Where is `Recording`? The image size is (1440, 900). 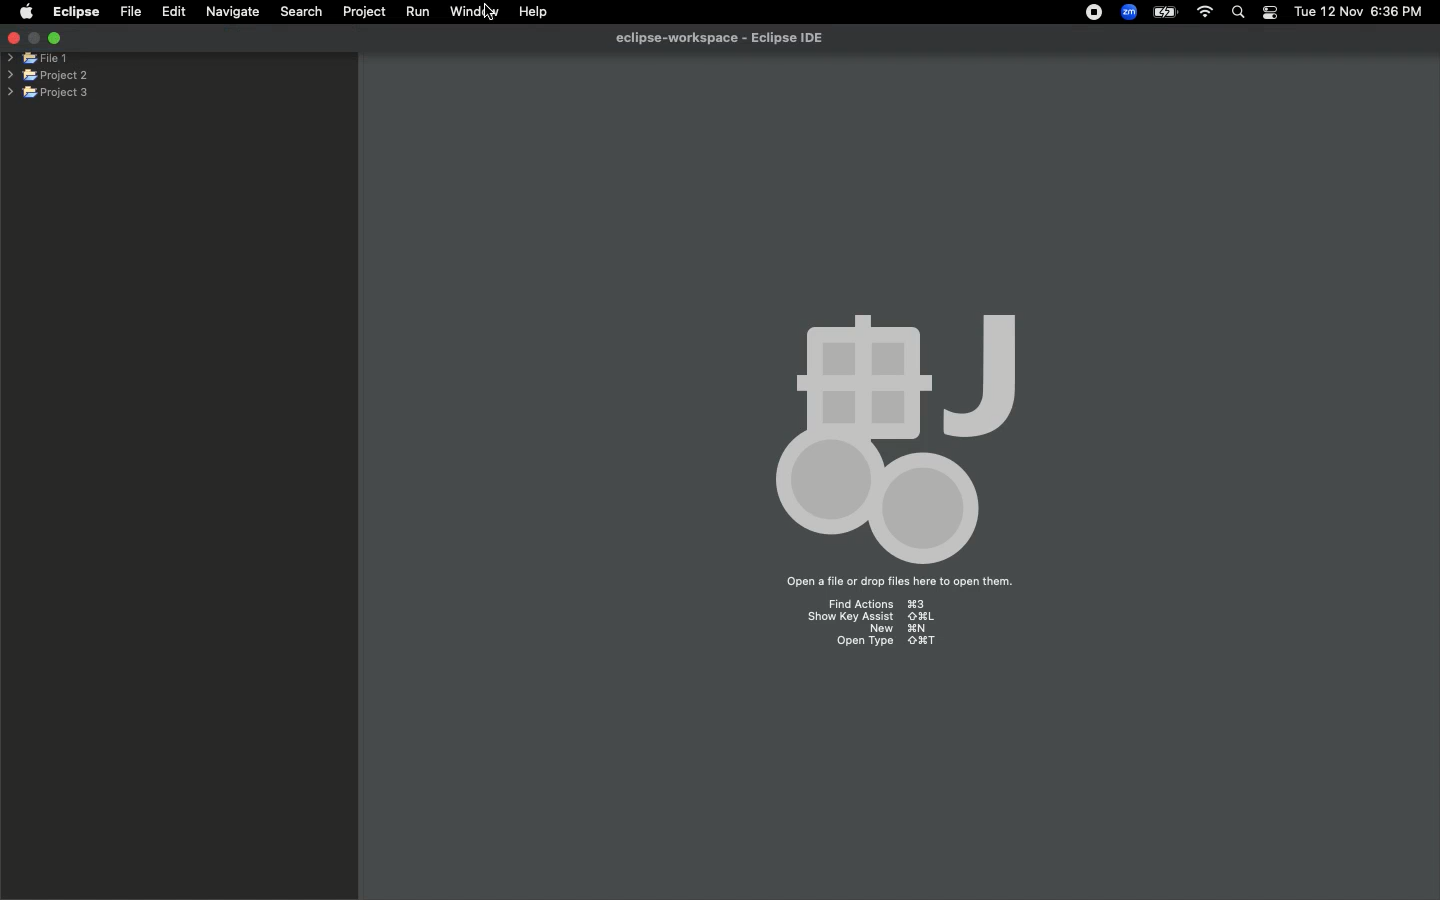 Recording is located at coordinates (1095, 14).